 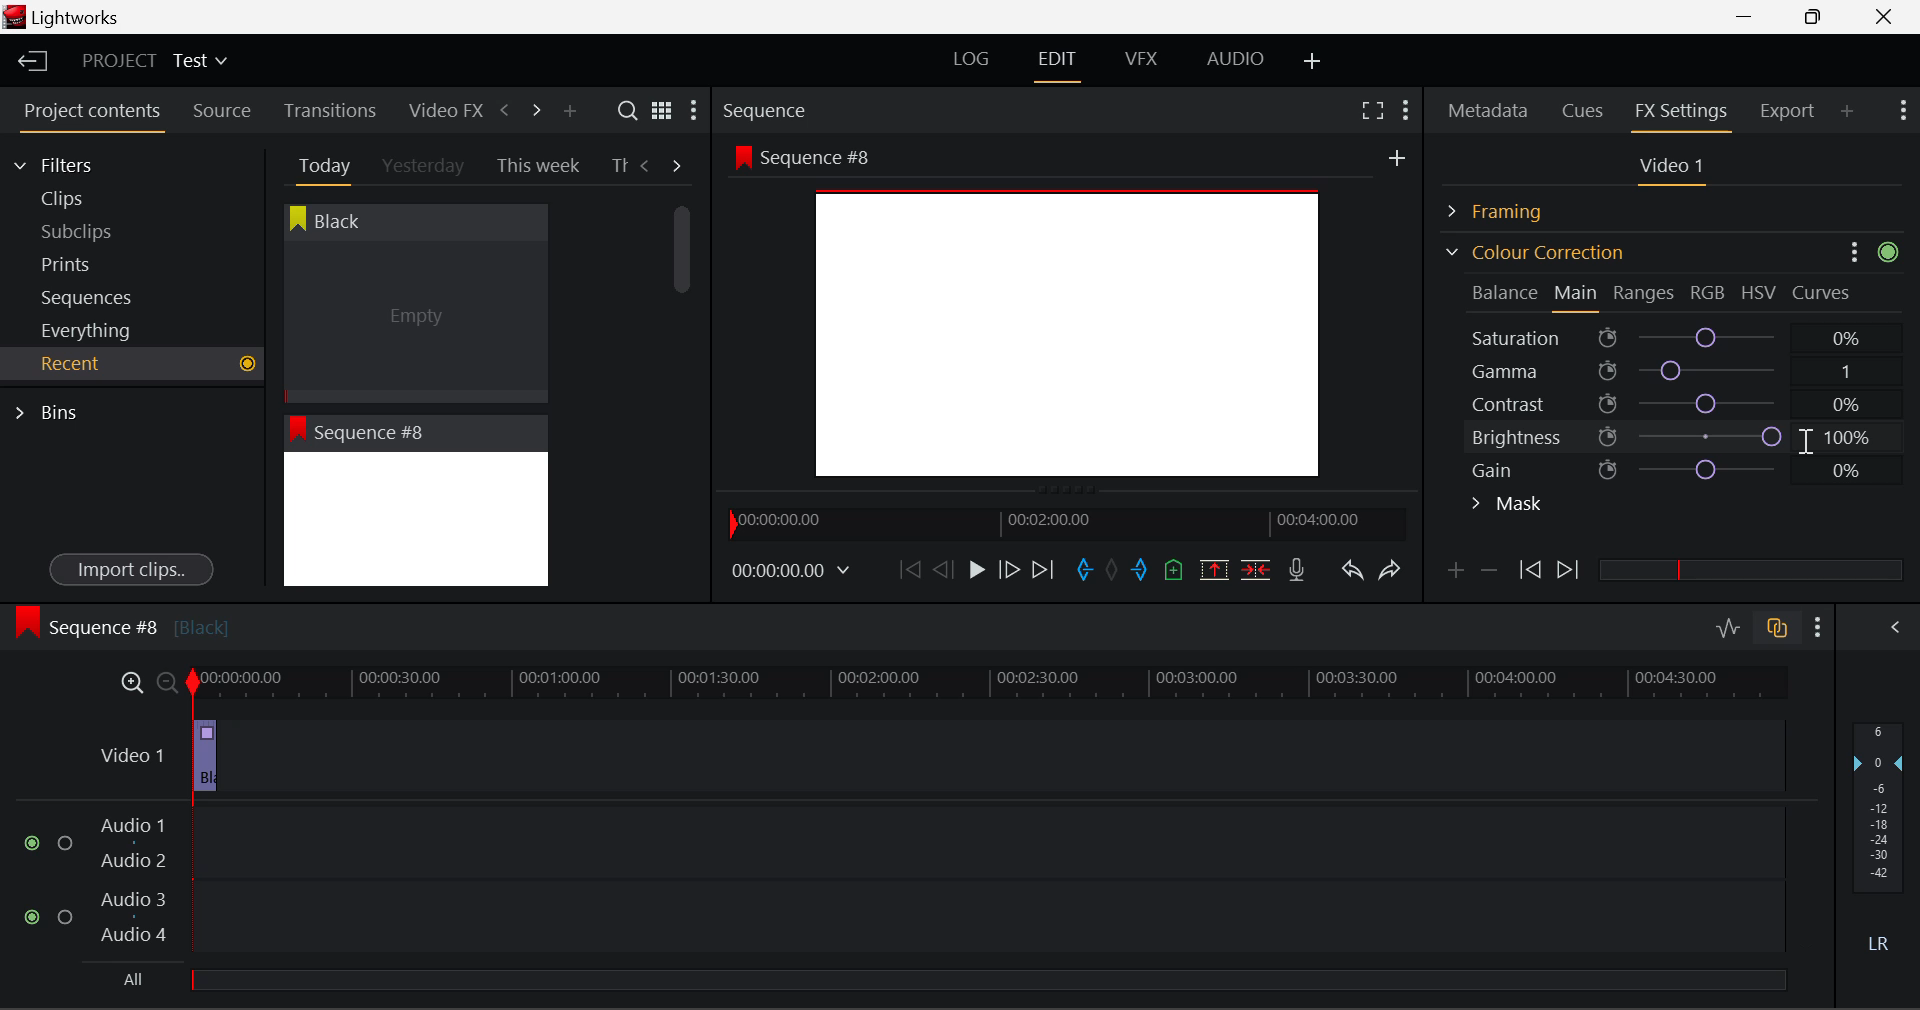 What do you see at coordinates (792, 572) in the screenshot?
I see `Frame Time` at bounding box center [792, 572].